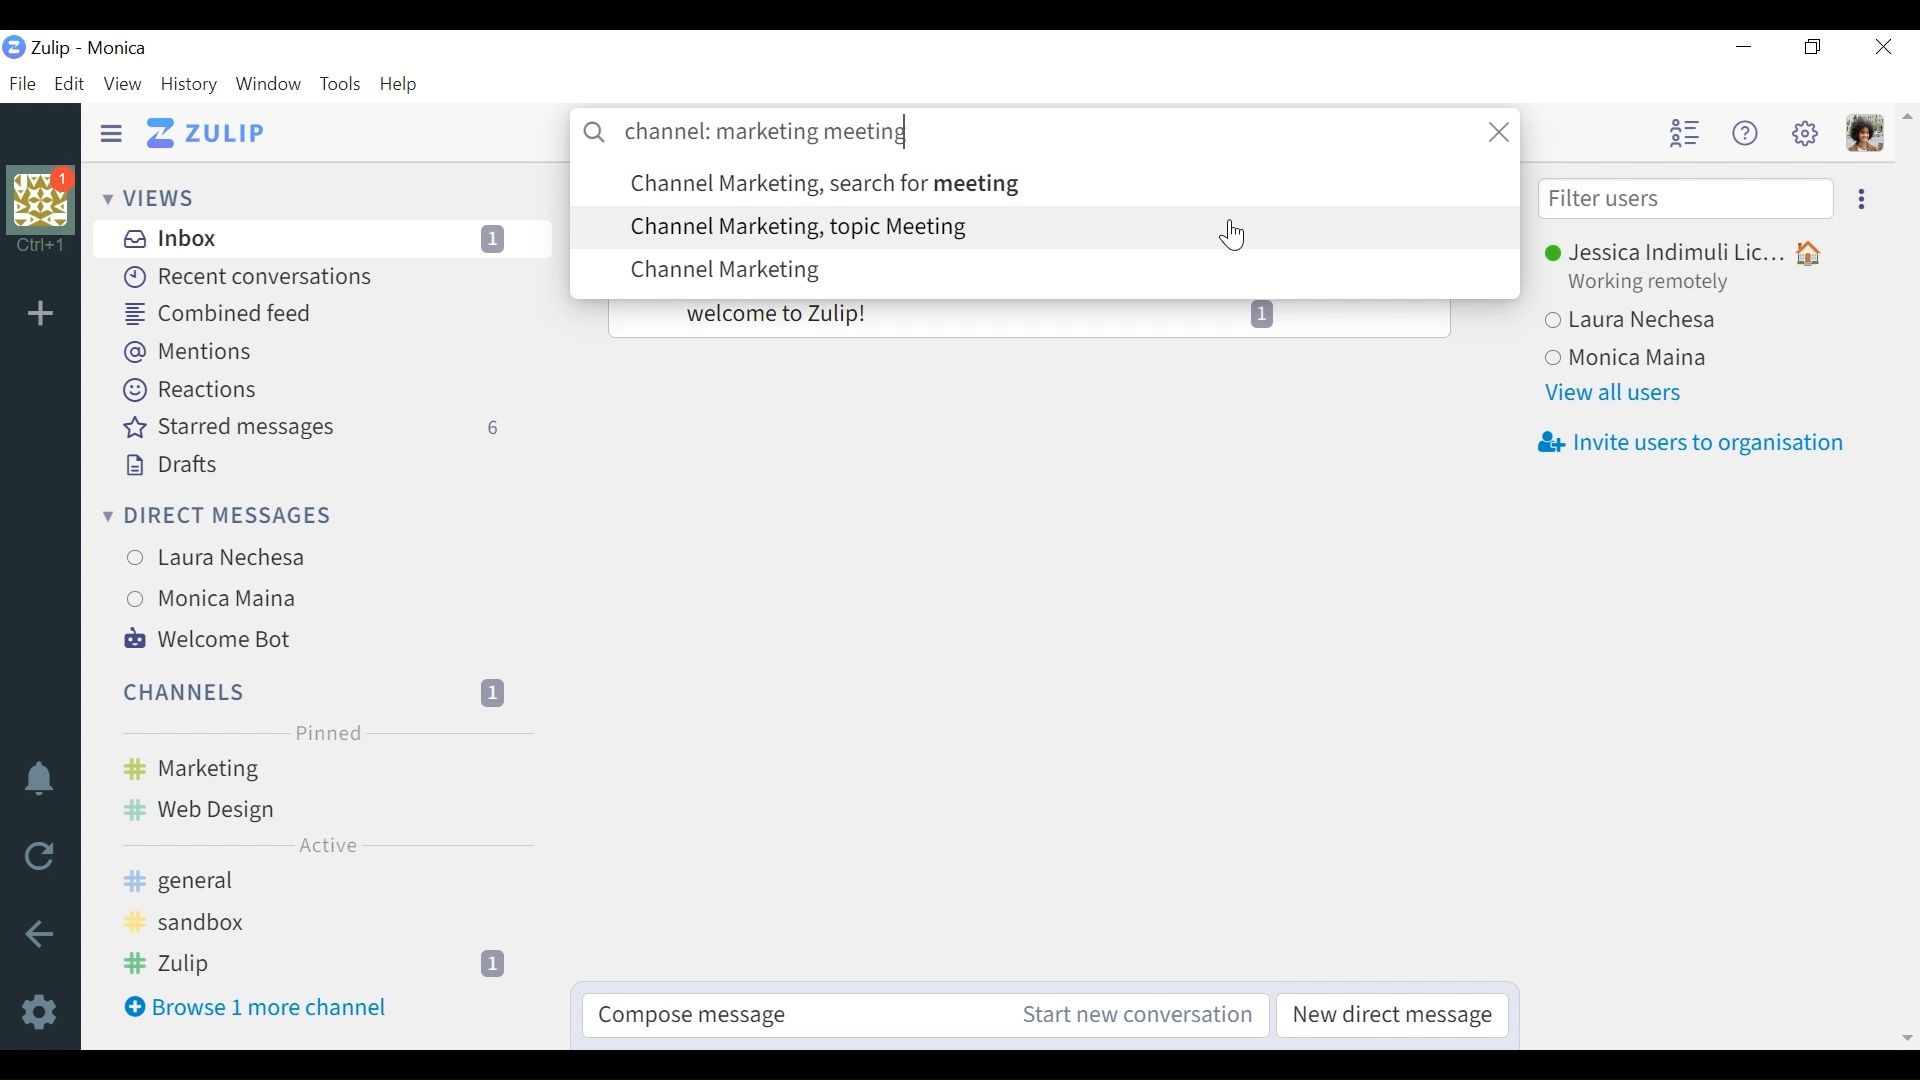  What do you see at coordinates (322, 809) in the screenshot?
I see `Web Design` at bounding box center [322, 809].